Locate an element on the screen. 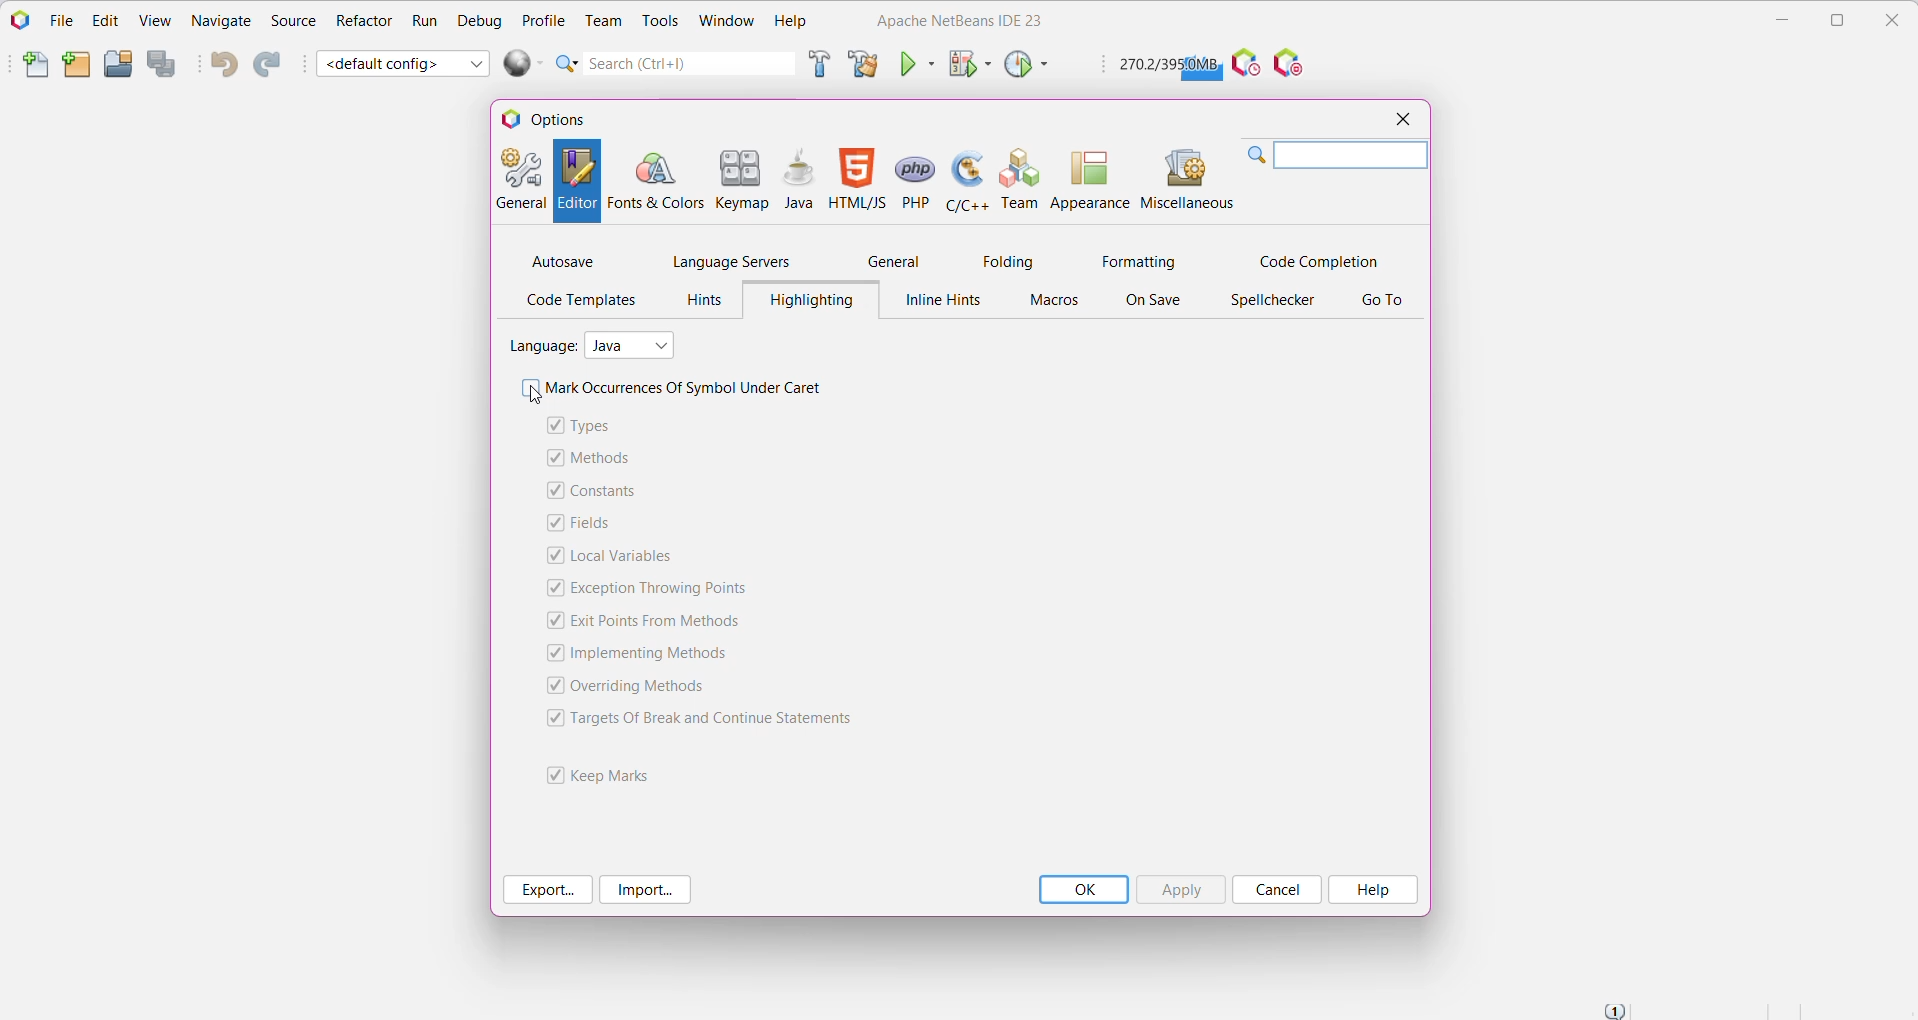 This screenshot has width=1918, height=1020. Redo is located at coordinates (271, 64).